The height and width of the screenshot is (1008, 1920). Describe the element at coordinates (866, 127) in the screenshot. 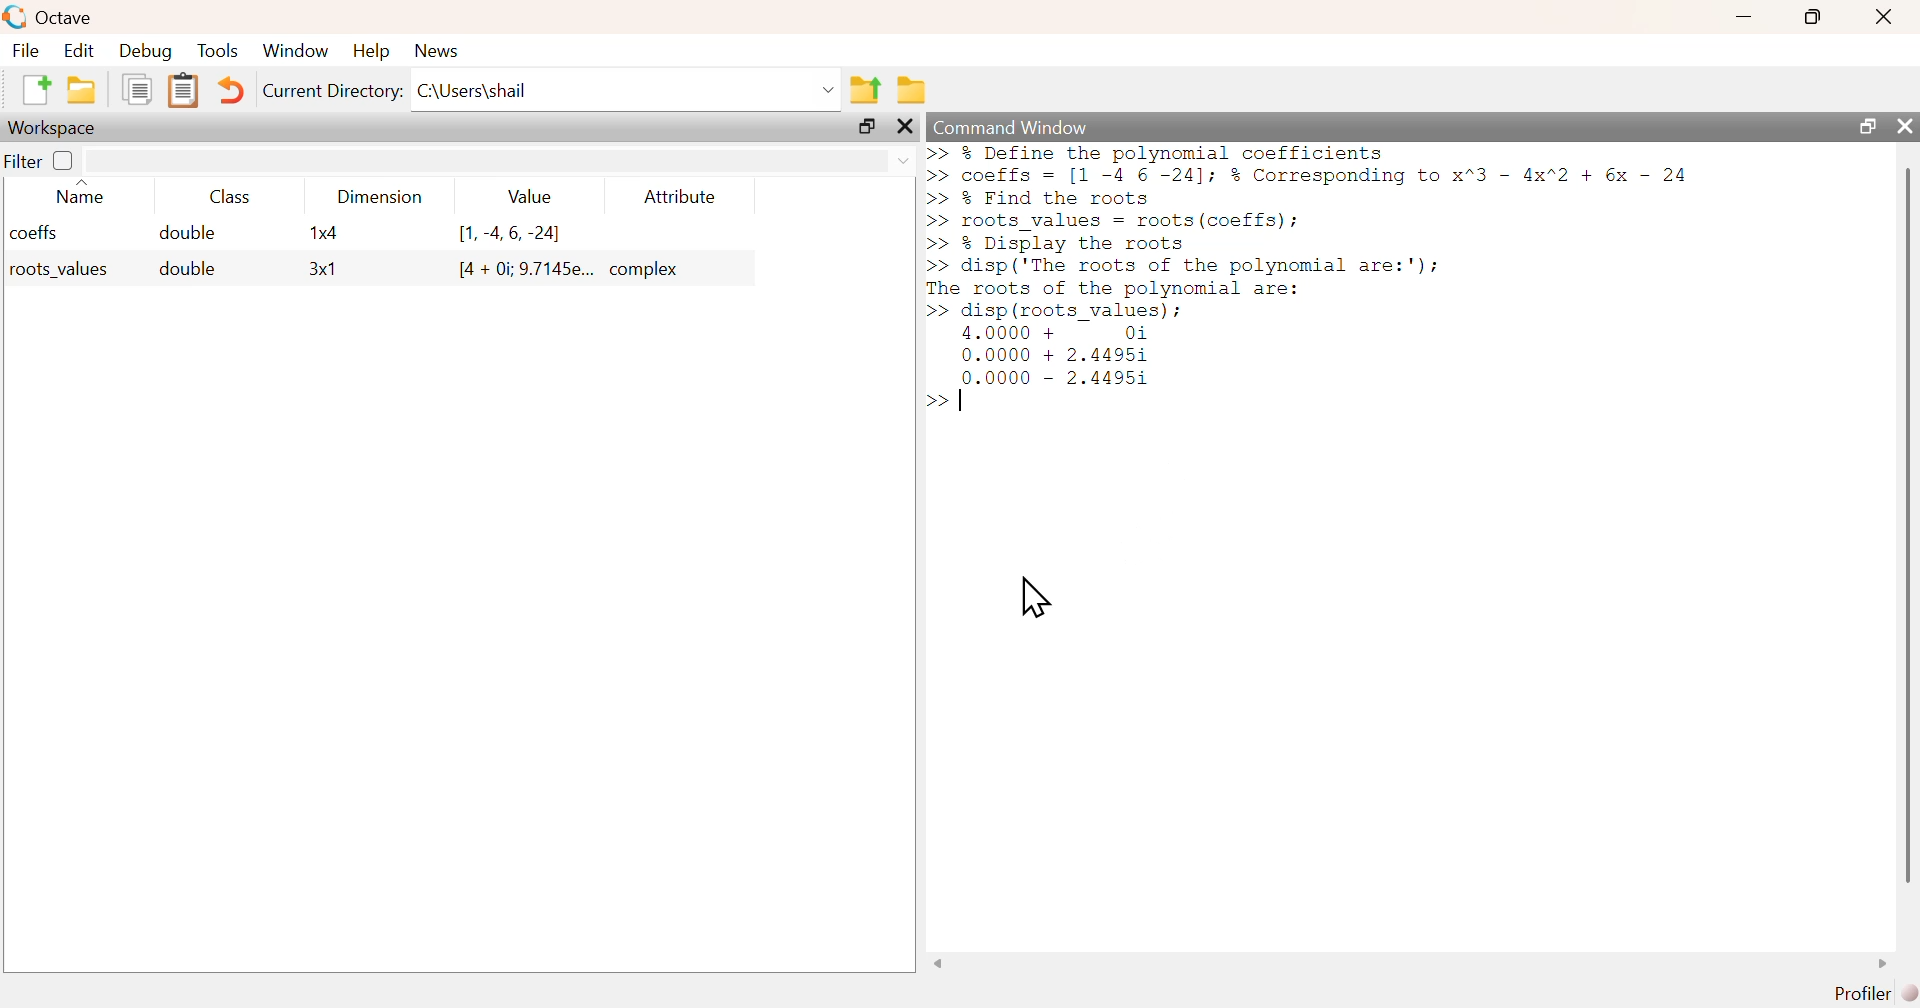

I see `maximize` at that location.